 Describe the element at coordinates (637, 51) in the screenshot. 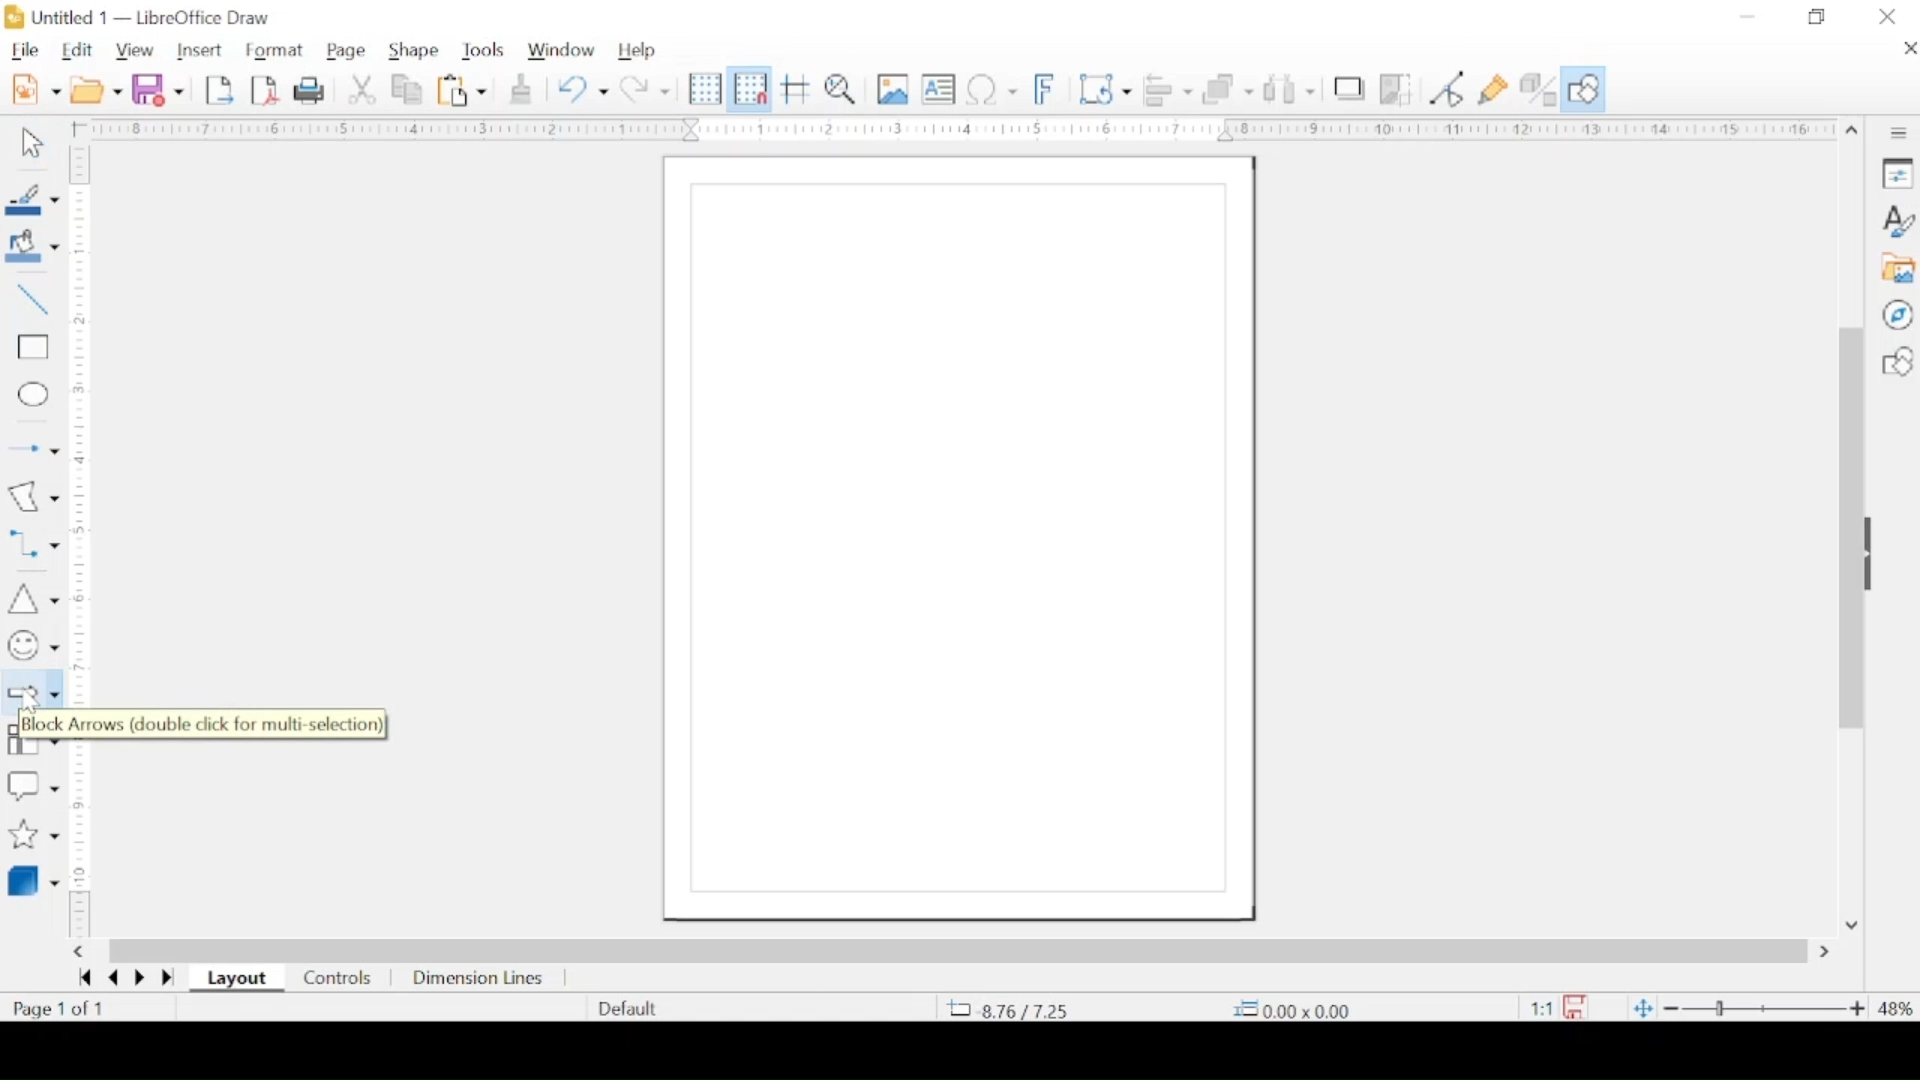

I see `help` at that location.